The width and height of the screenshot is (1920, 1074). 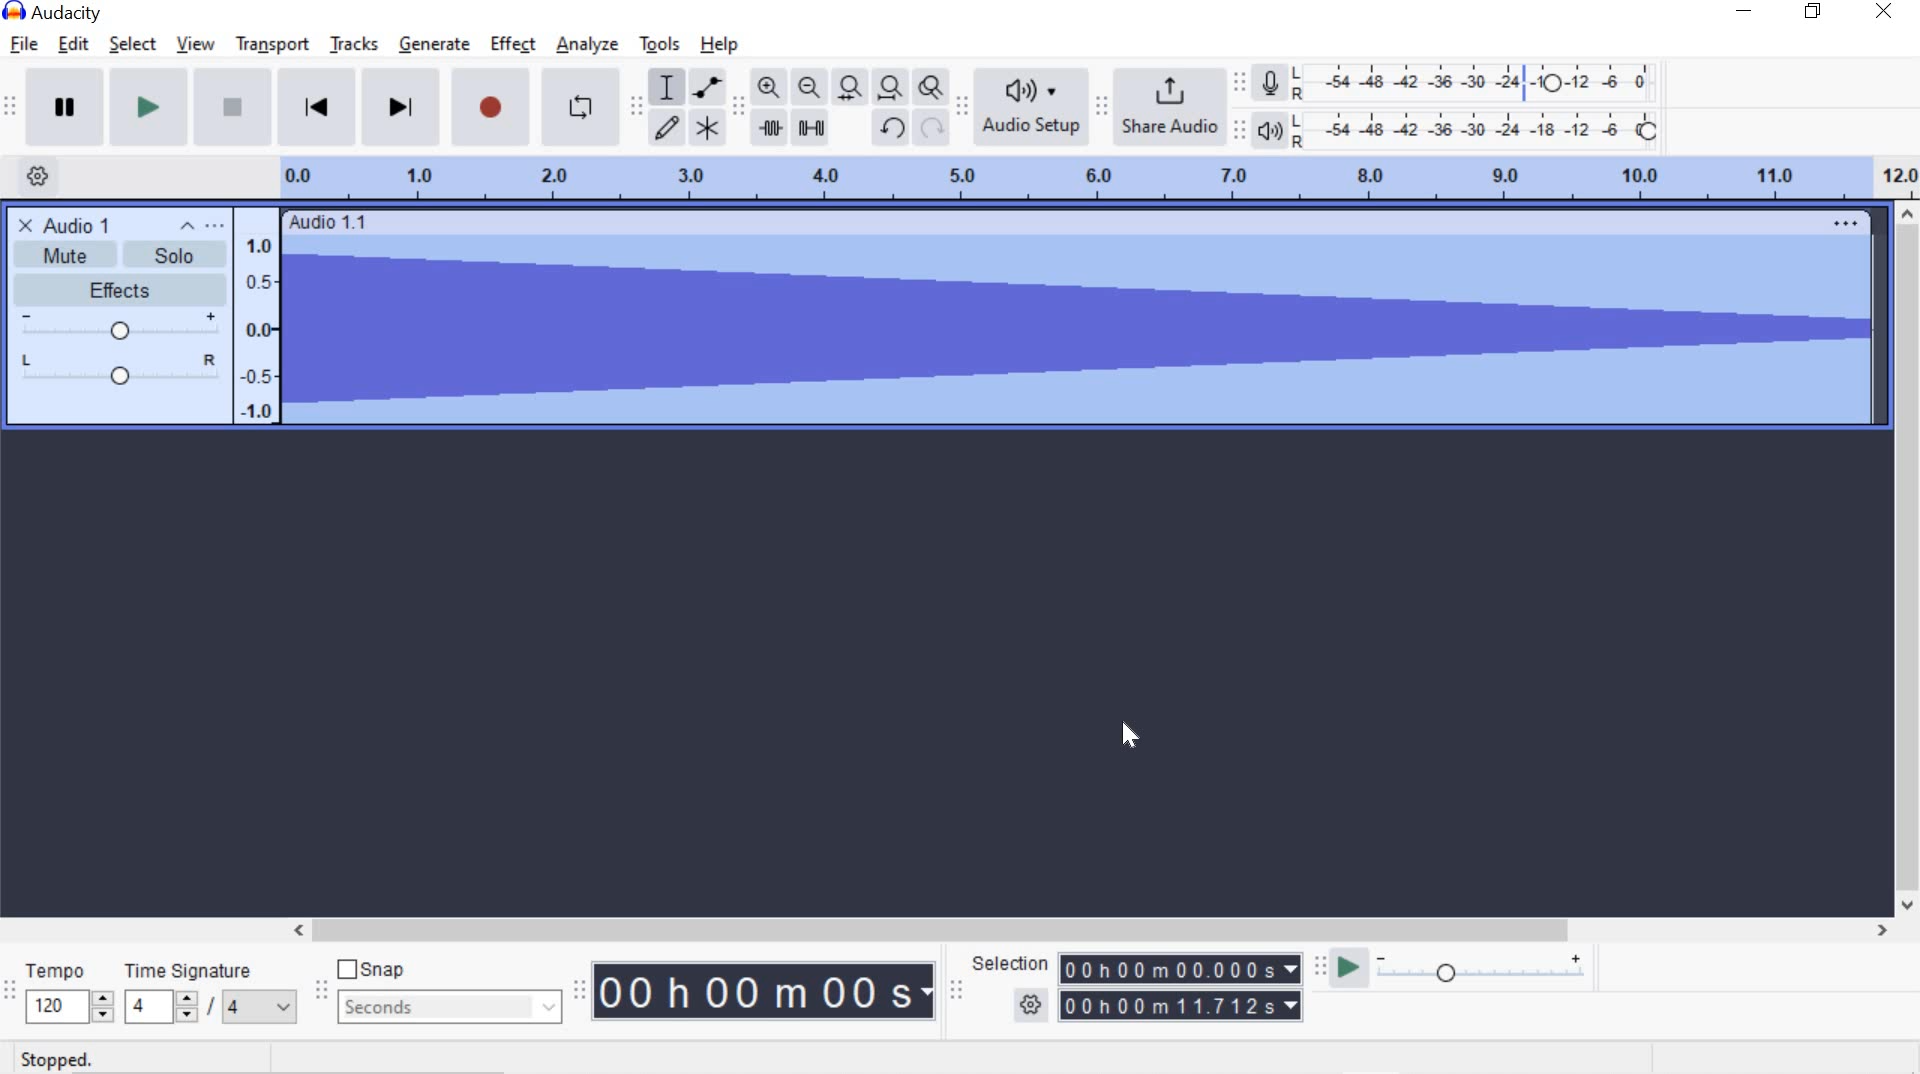 I want to click on collapse, so click(x=188, y=228).